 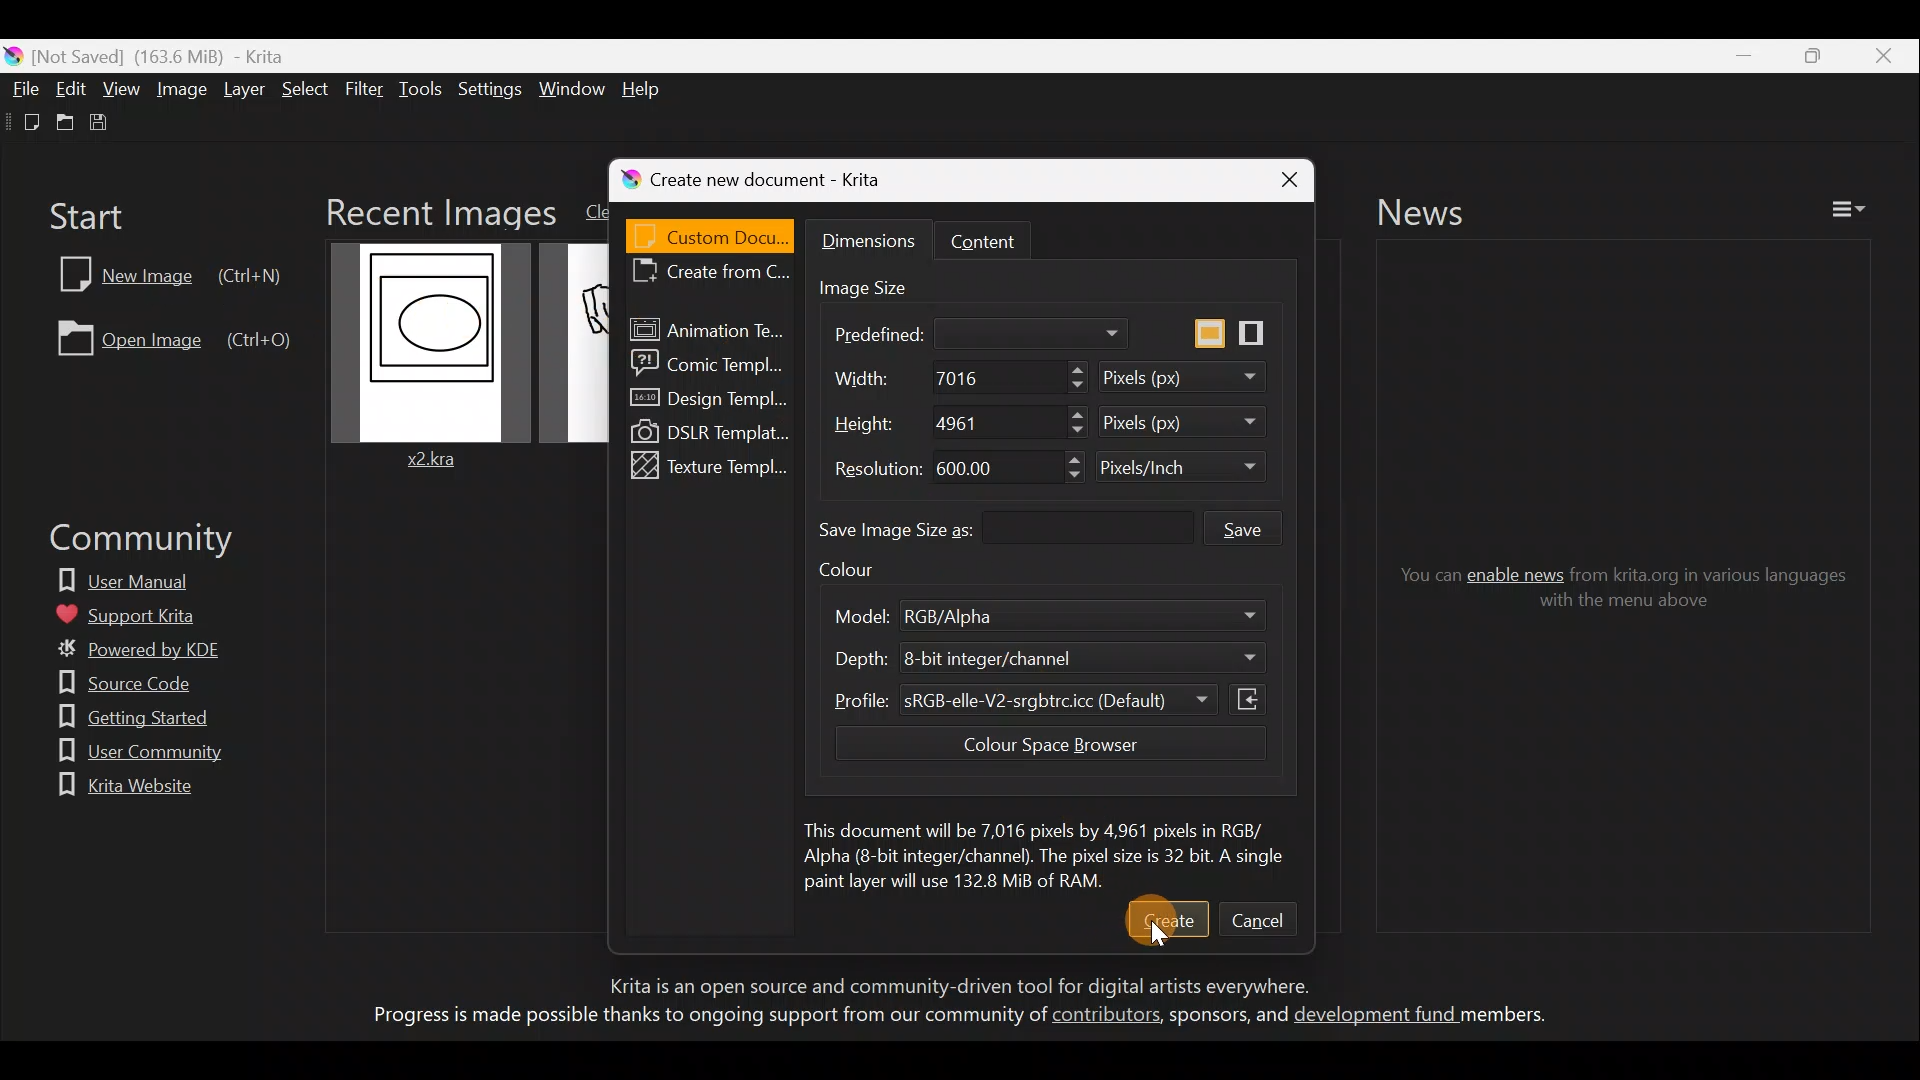 I want to click on Content, so click(x=1004, y=238).